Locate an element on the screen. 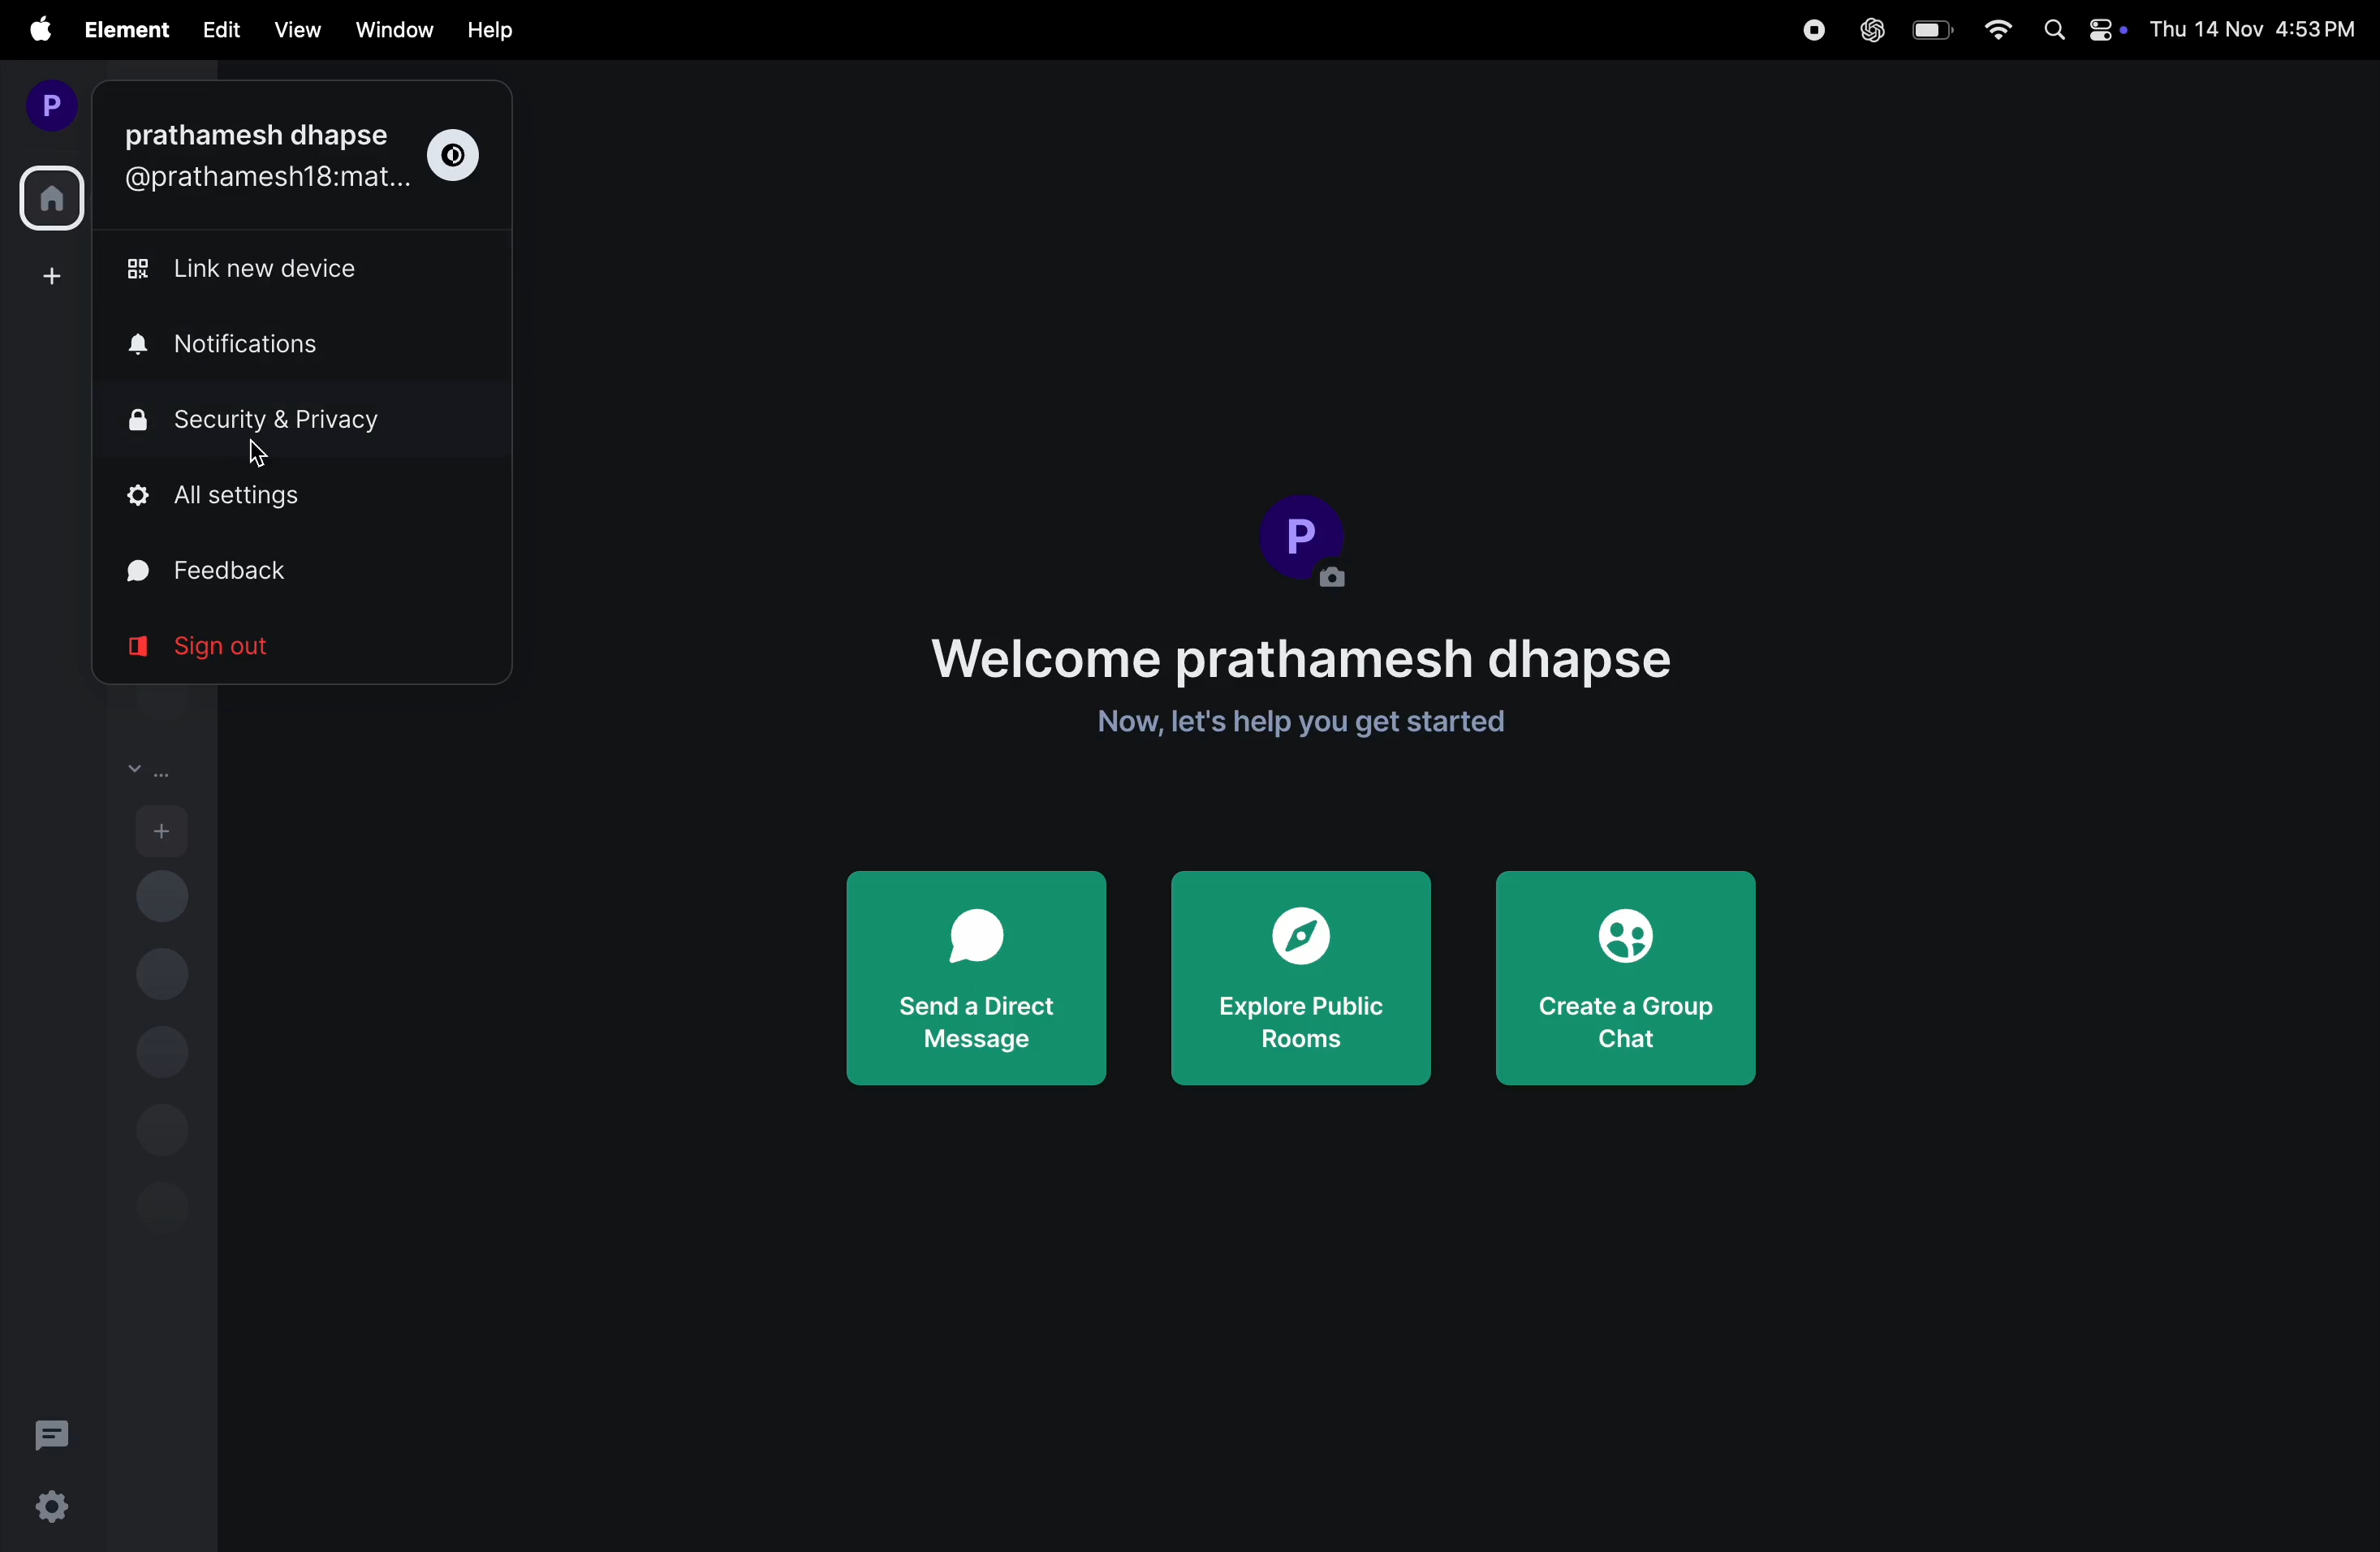 The height and width of the screenshot is (1552, 2380). display pic is located at coordinates (1307, 539).